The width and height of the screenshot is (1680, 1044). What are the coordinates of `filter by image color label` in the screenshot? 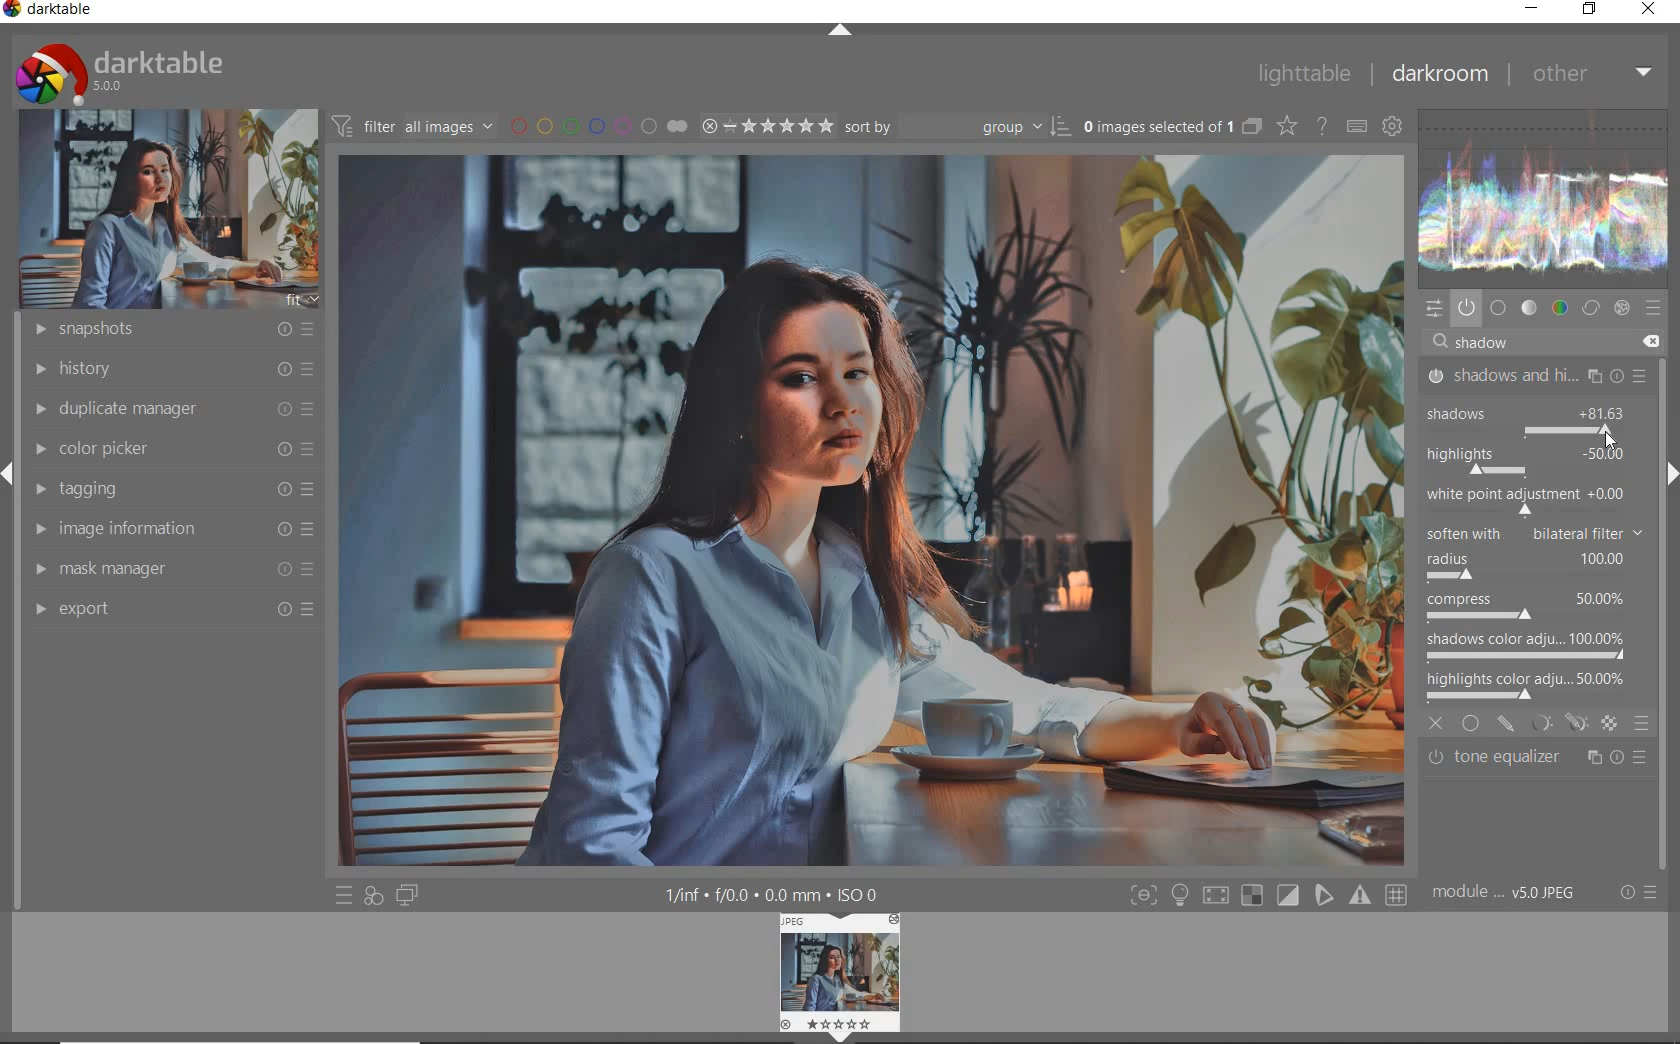 It's located at (597, 124).